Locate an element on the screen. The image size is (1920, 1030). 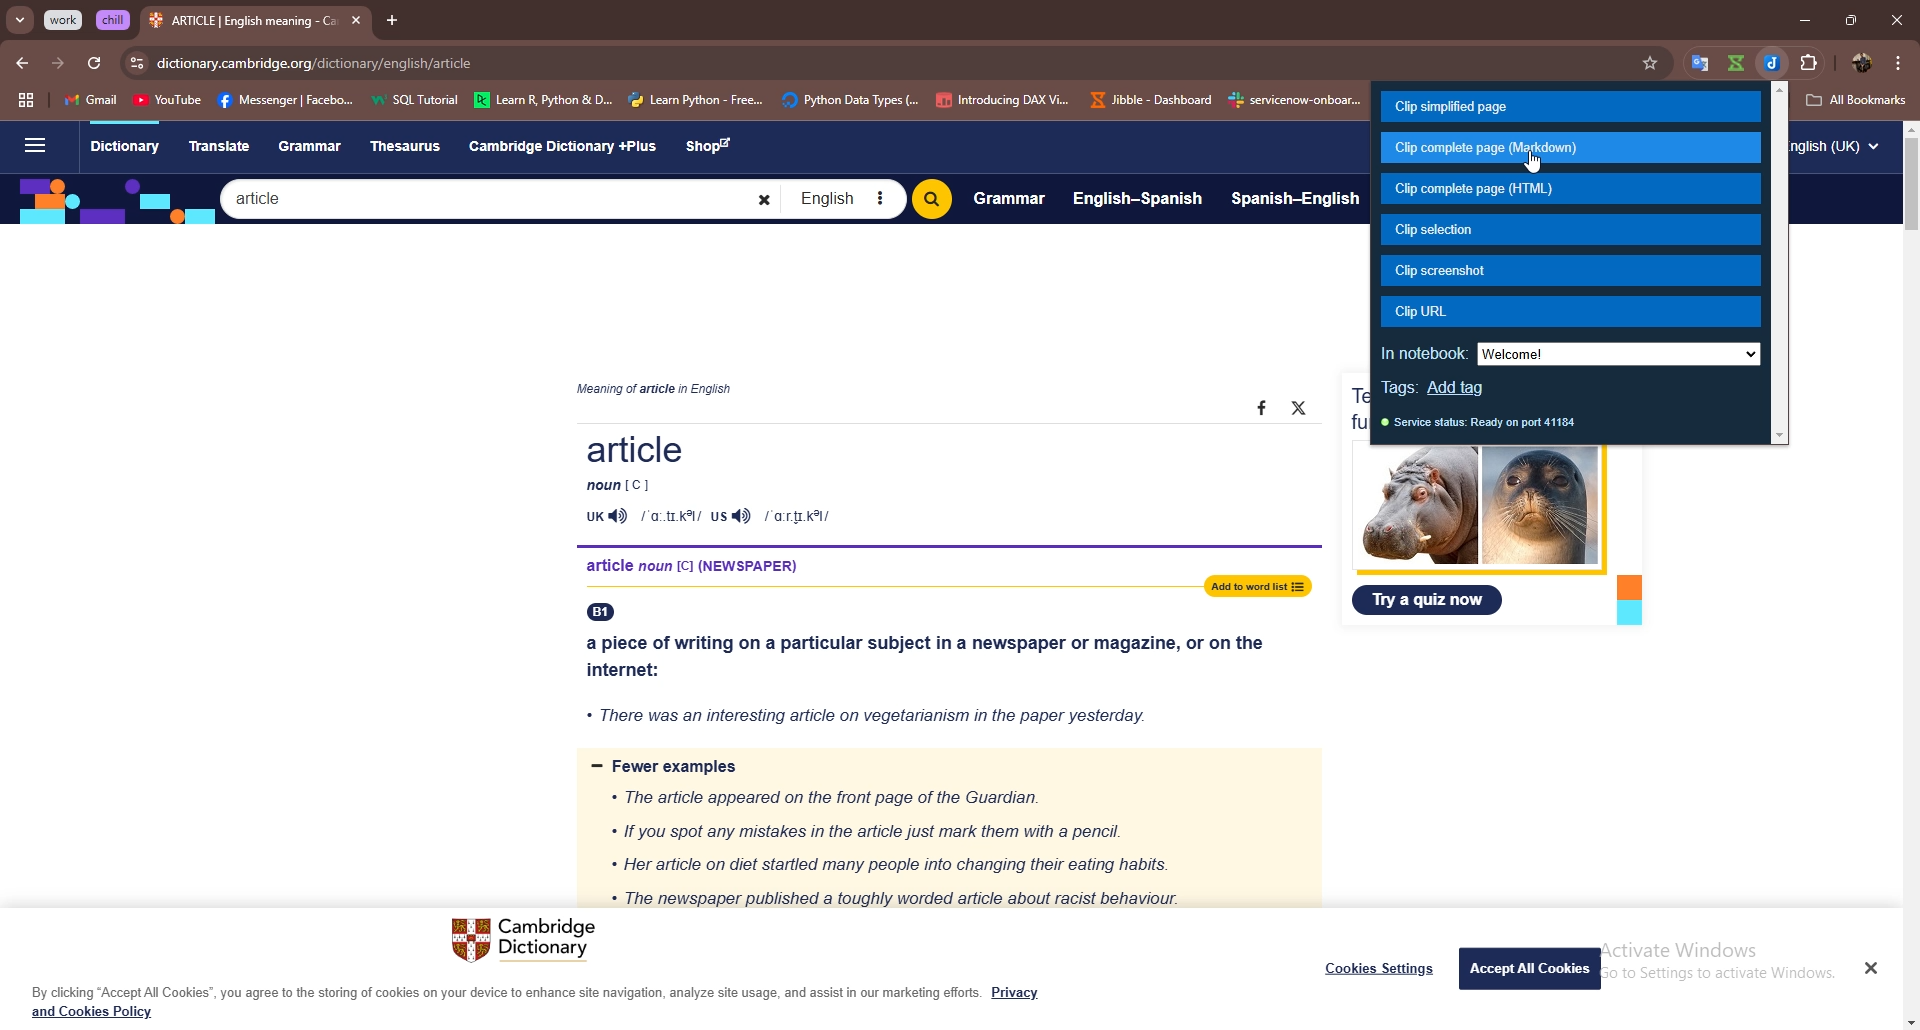
in notebook is located at coordinates (1568, 353).